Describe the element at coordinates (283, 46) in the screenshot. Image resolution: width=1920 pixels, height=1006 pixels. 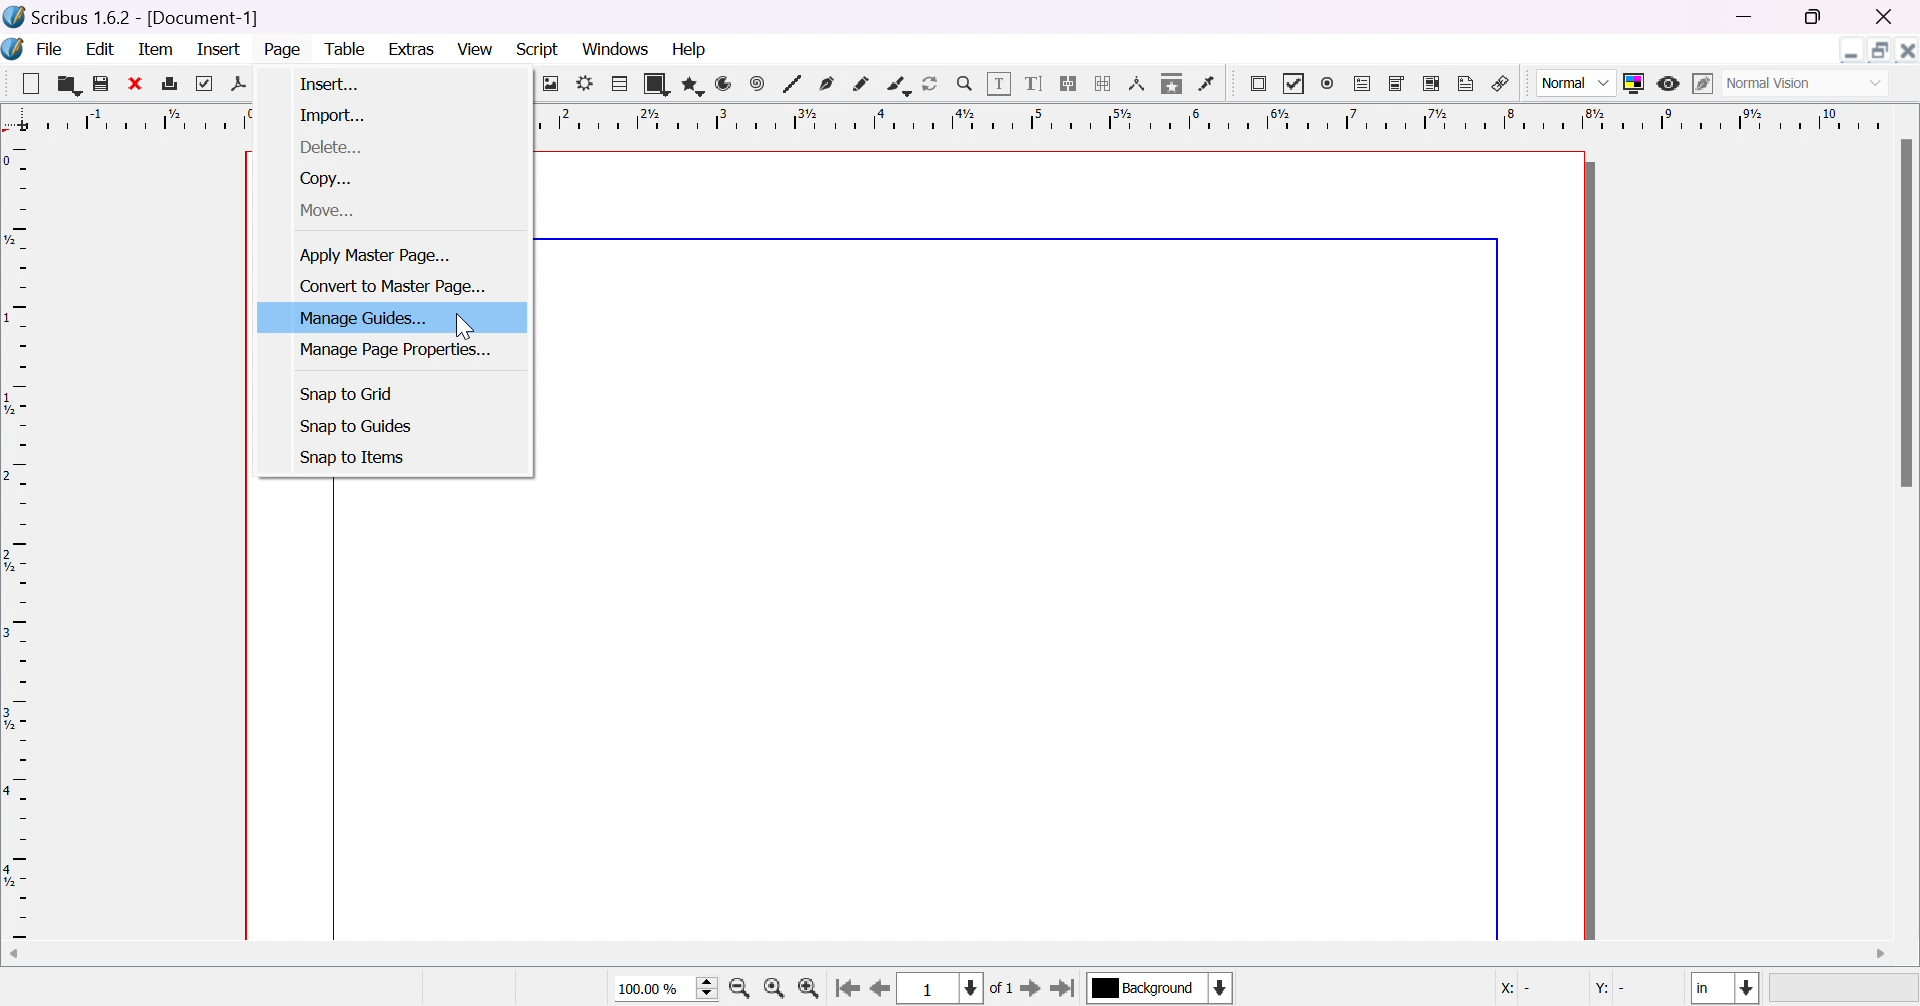
I see `page` at that location.